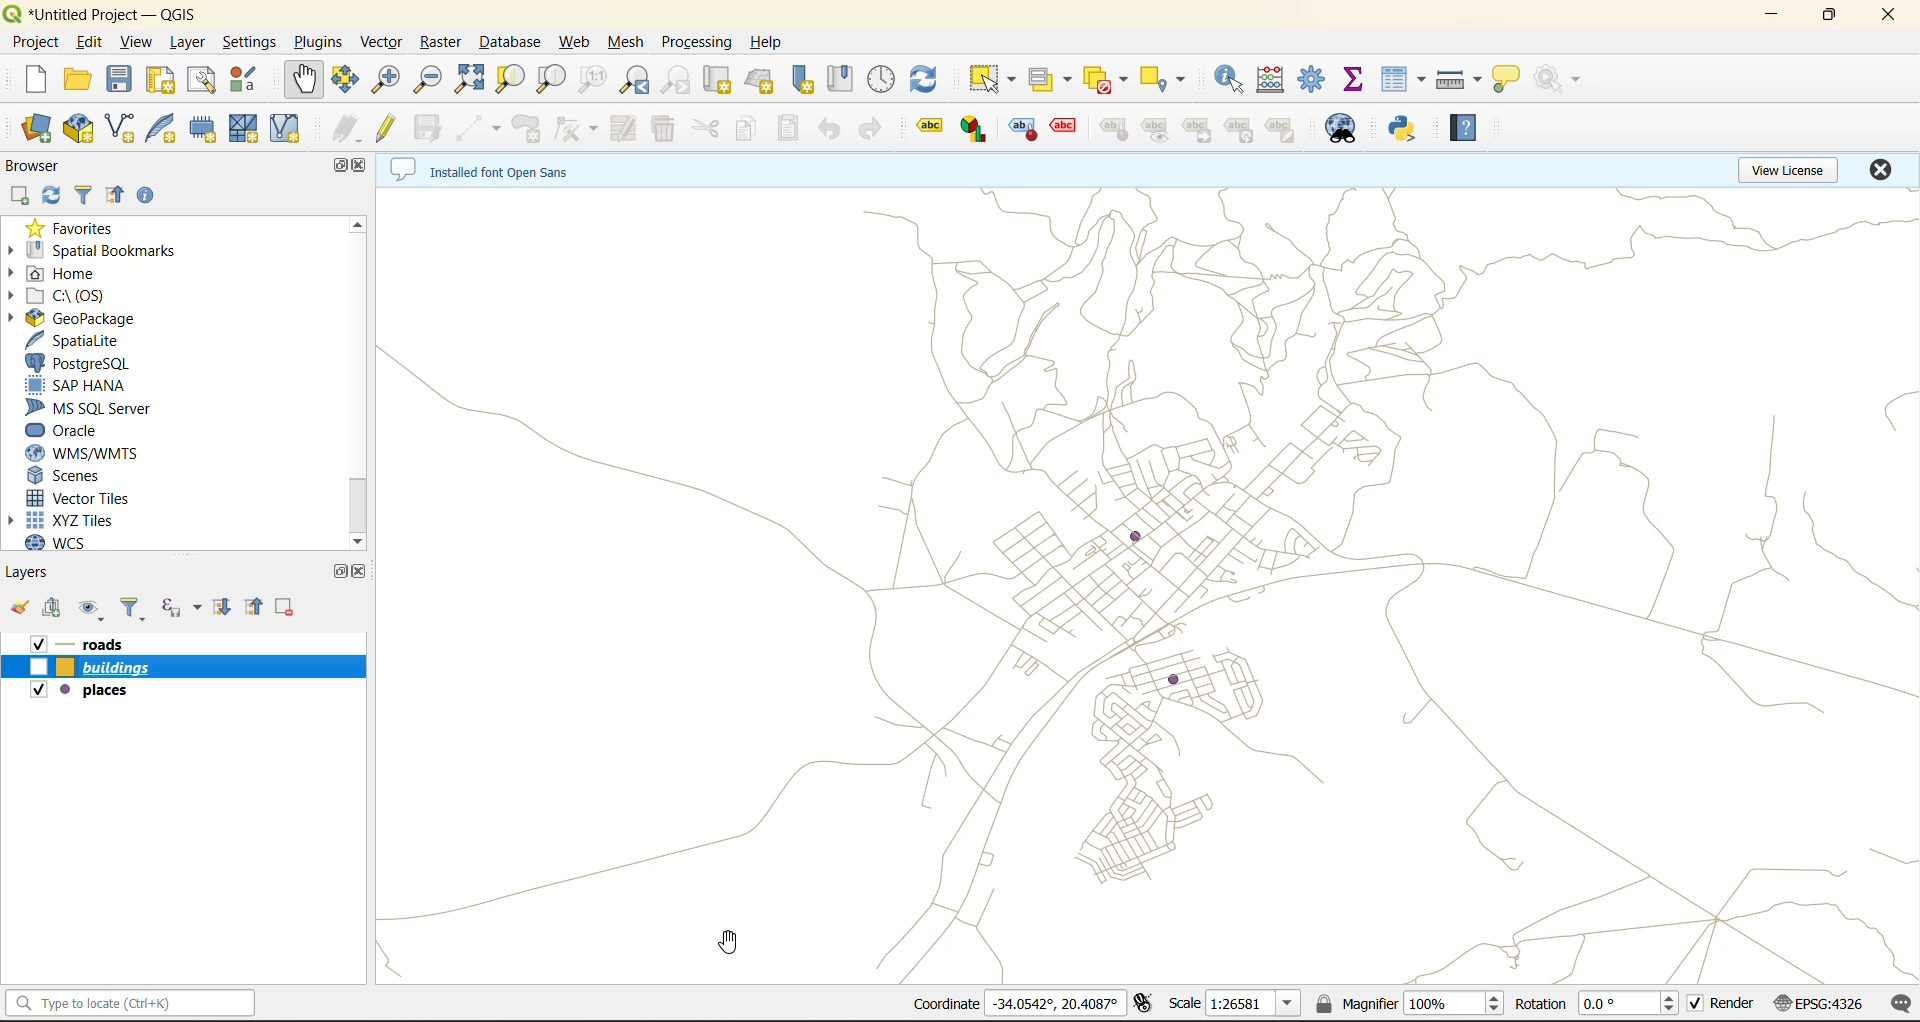 The height and width of the screenshot is (1022, 1920). I want to click on metasearch, so click(1347, 129).